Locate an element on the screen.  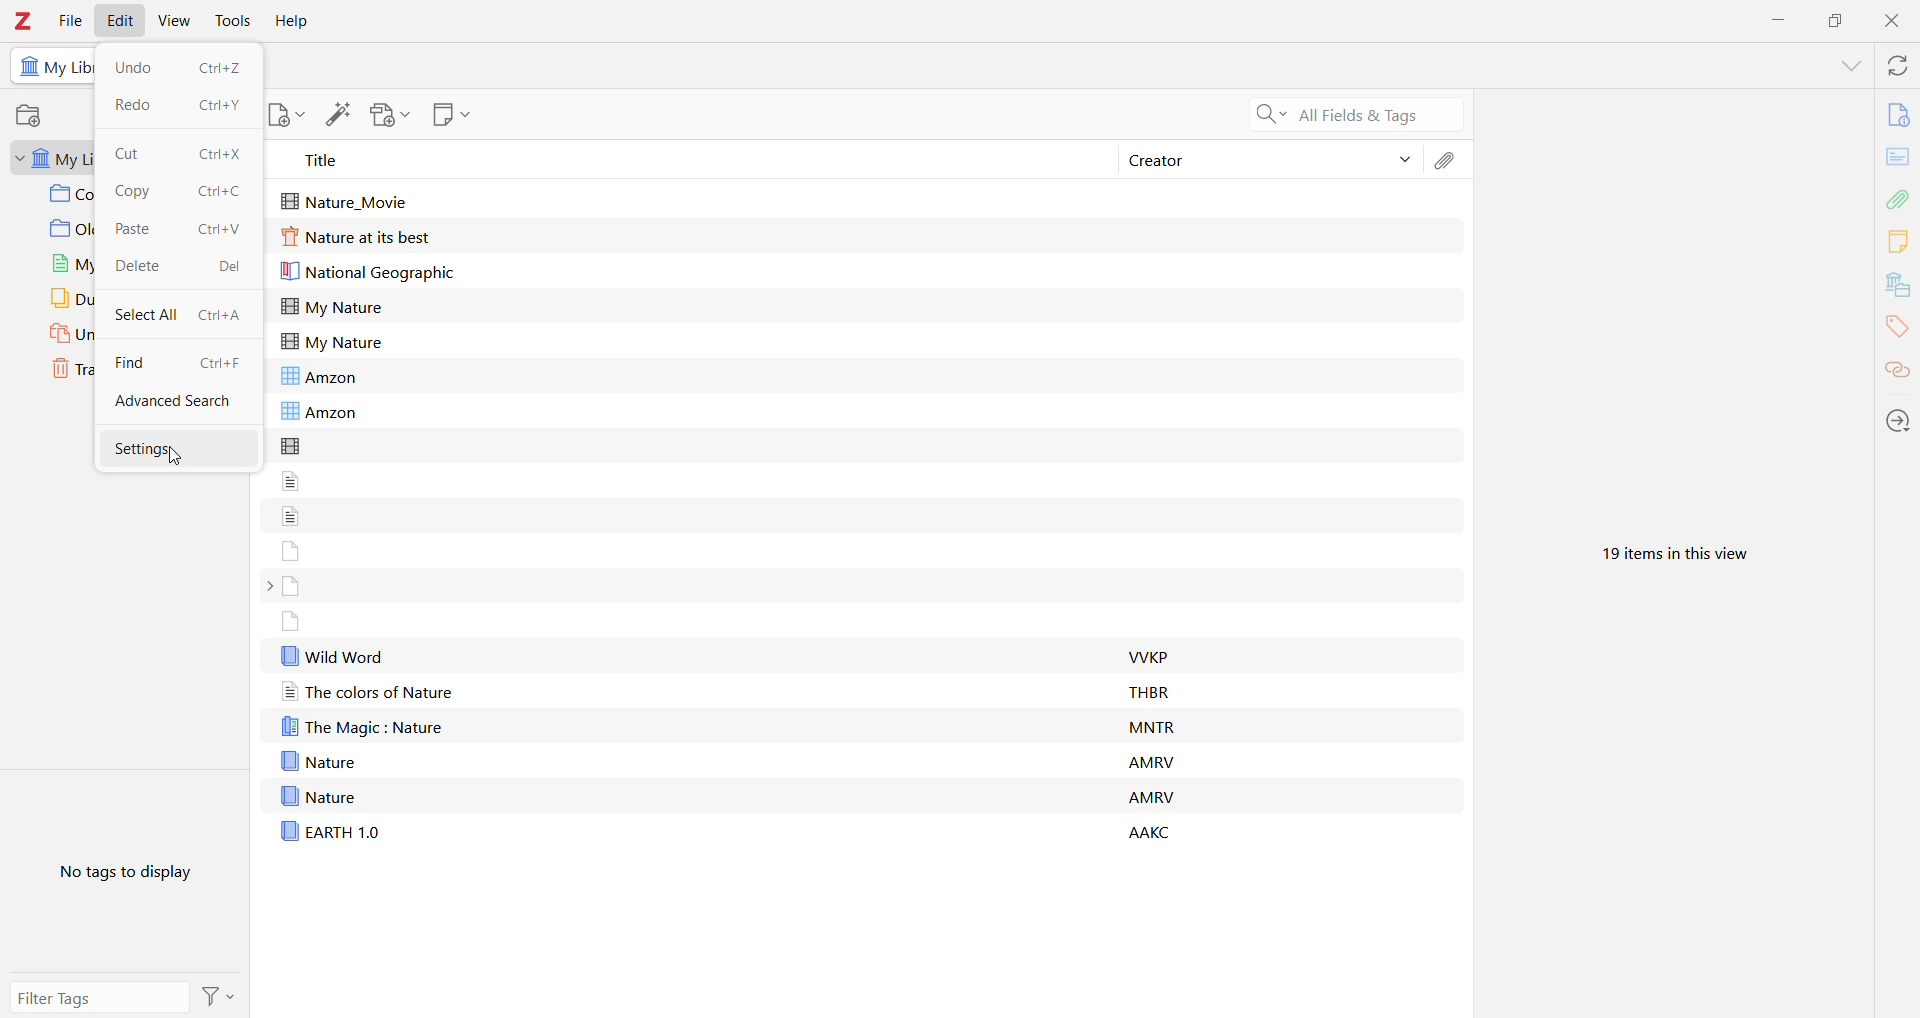
New Note is located at coordinates (451, 115).